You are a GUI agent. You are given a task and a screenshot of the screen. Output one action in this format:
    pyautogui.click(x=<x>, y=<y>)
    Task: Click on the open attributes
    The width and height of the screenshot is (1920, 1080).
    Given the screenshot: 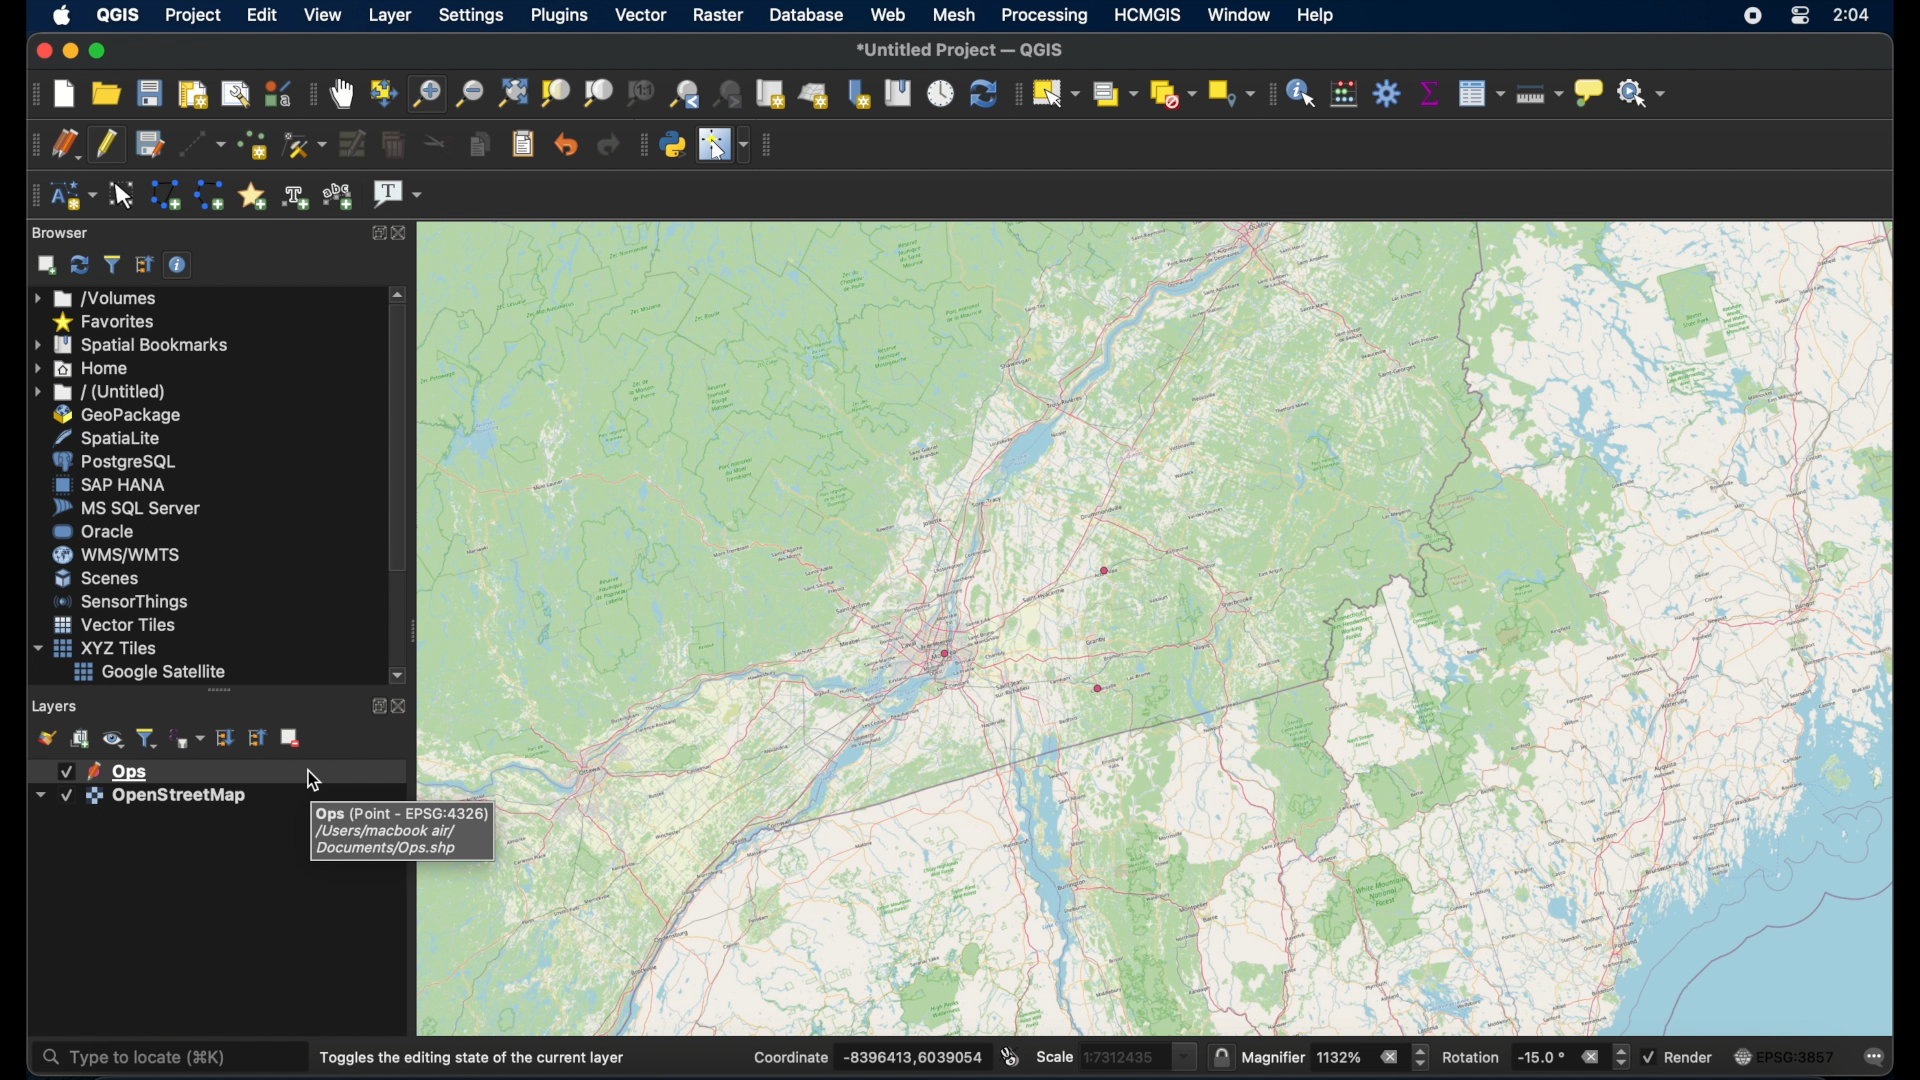 What is the action you would take?
    pyautogui.click(x=1480, y=93)
    